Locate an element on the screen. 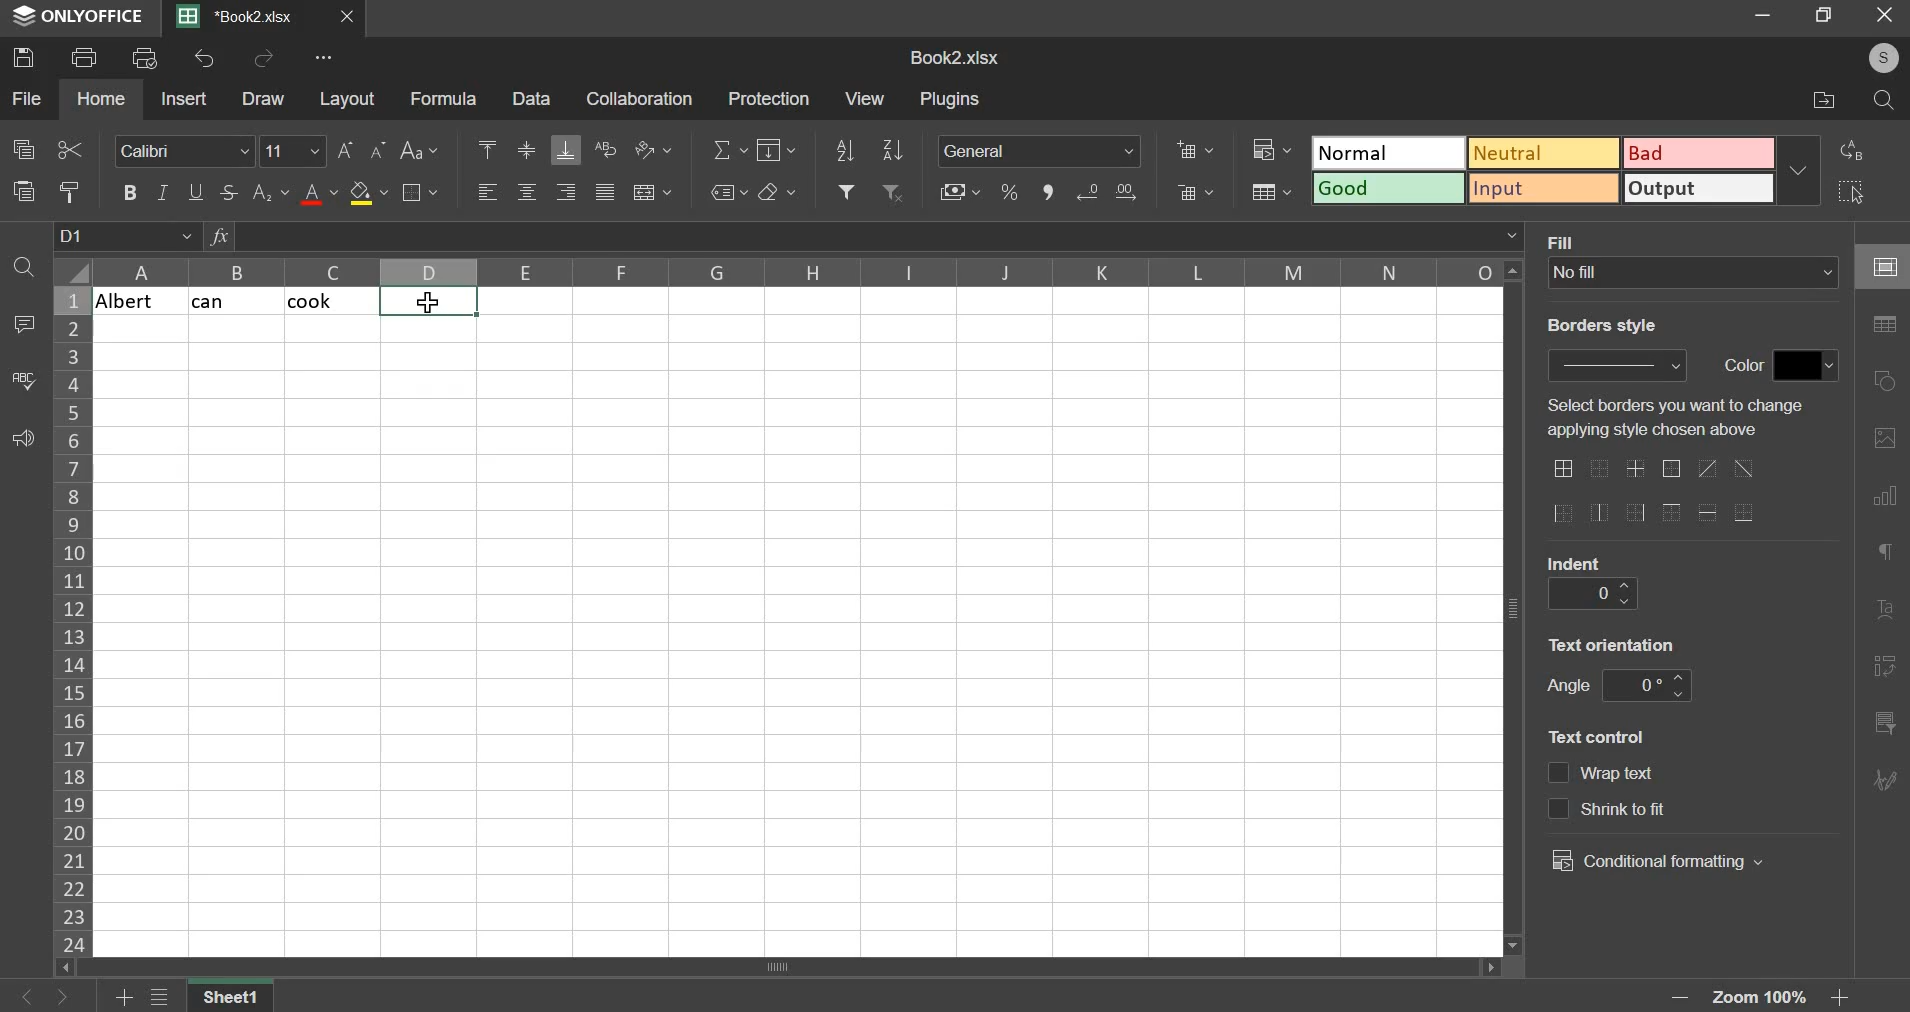 The width and height of the screenshot is (1910, 1012). data is located at coordinates (531, 99).